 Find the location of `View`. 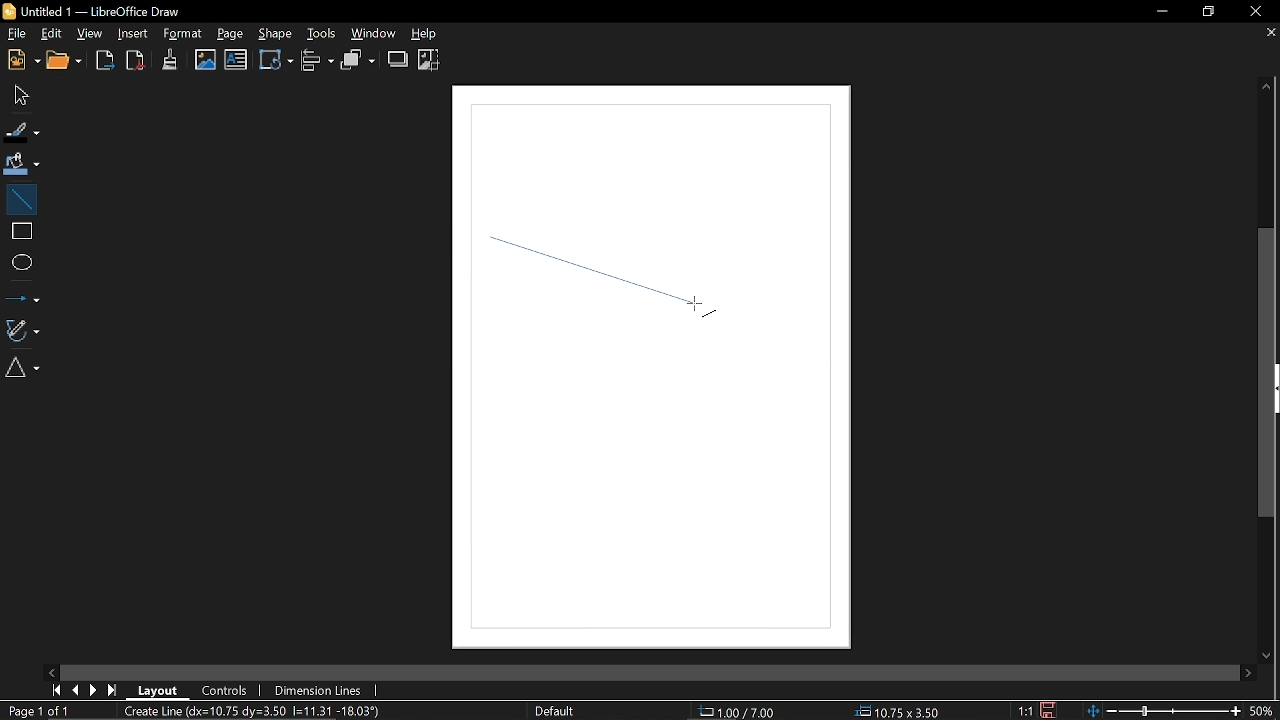

View is located at coordinates (93, 33).